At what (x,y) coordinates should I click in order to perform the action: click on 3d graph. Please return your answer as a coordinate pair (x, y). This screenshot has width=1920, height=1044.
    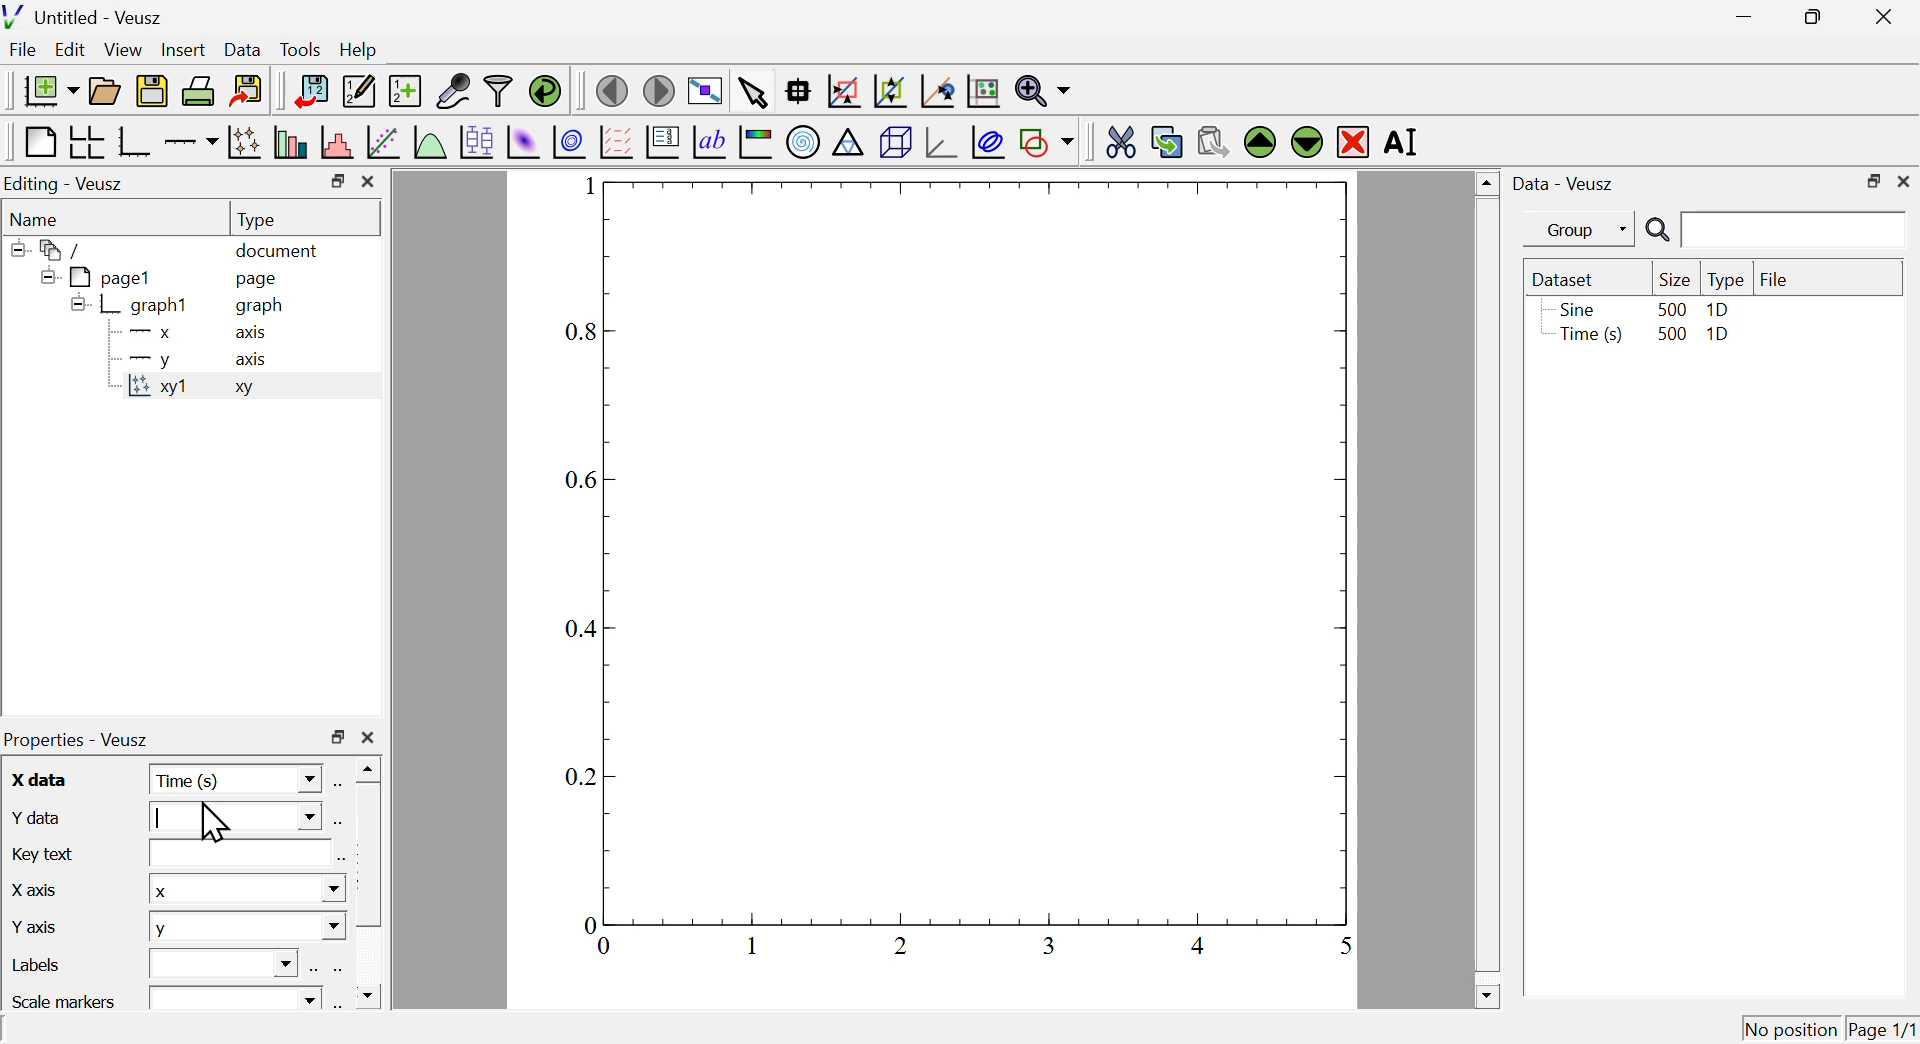
    Looking at the image, I should click on (941, 143).